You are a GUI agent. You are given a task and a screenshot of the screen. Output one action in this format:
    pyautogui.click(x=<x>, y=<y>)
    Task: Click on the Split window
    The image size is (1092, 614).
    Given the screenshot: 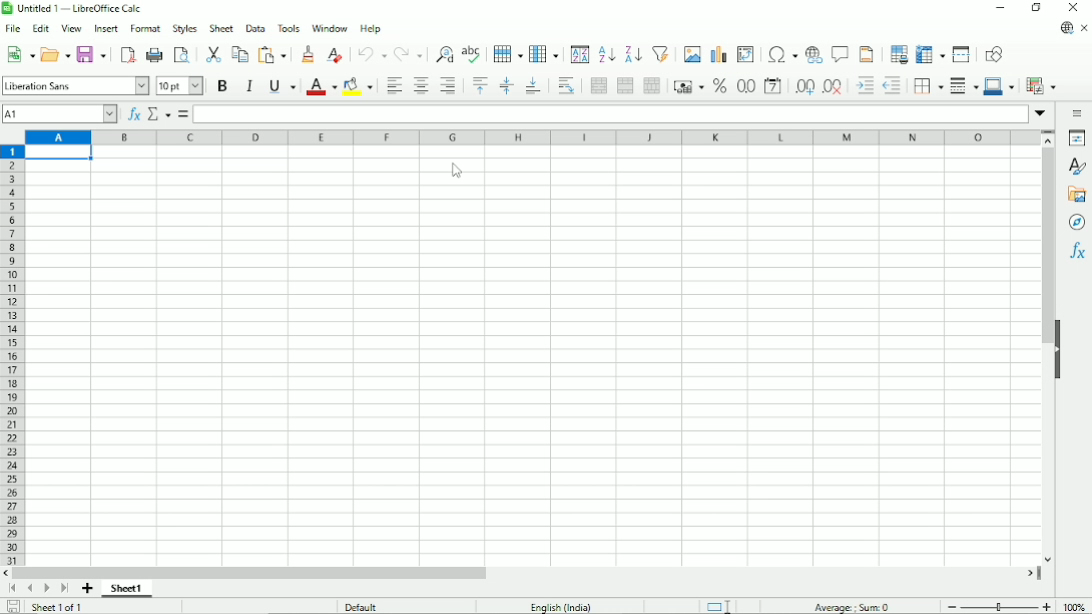 What is the action you would take?
    pyautogui.click(x=963, y=54)
    